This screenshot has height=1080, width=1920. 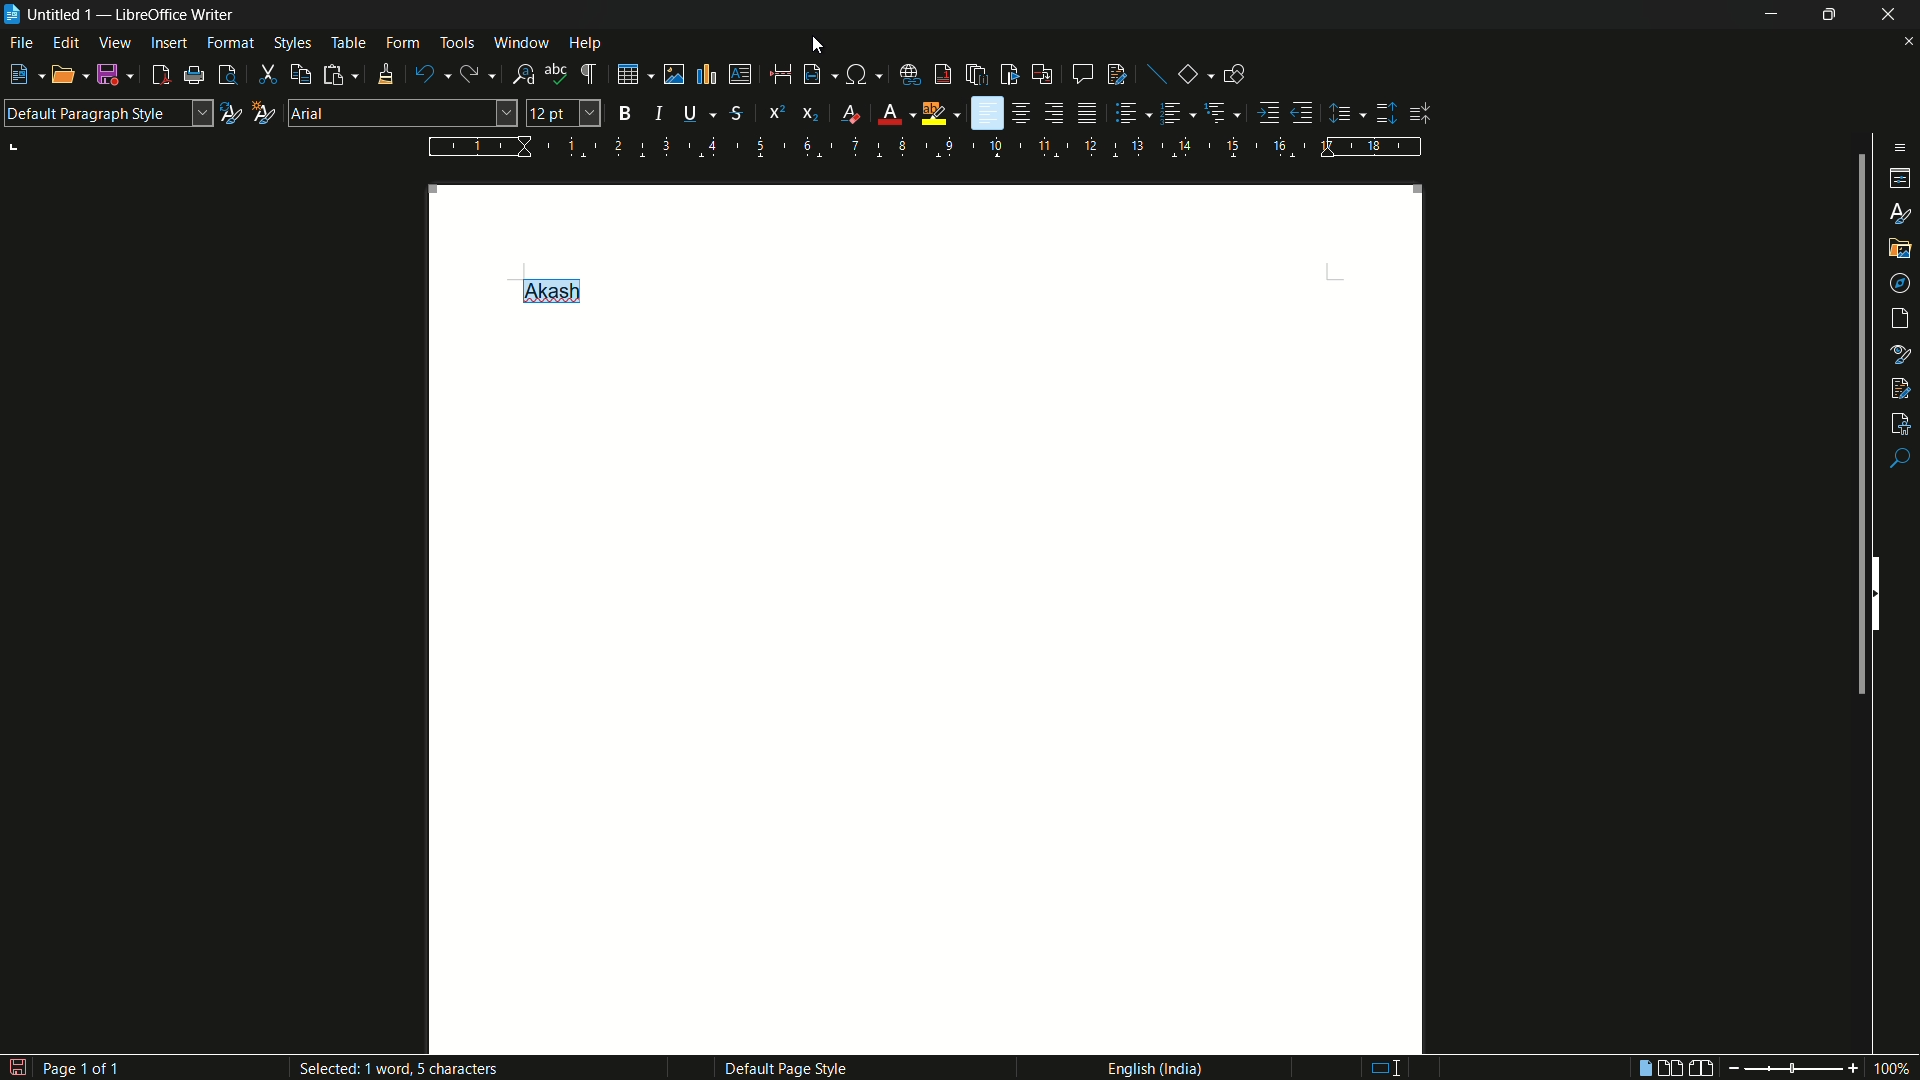 I want to click on font size, so click(x=564, y=114).